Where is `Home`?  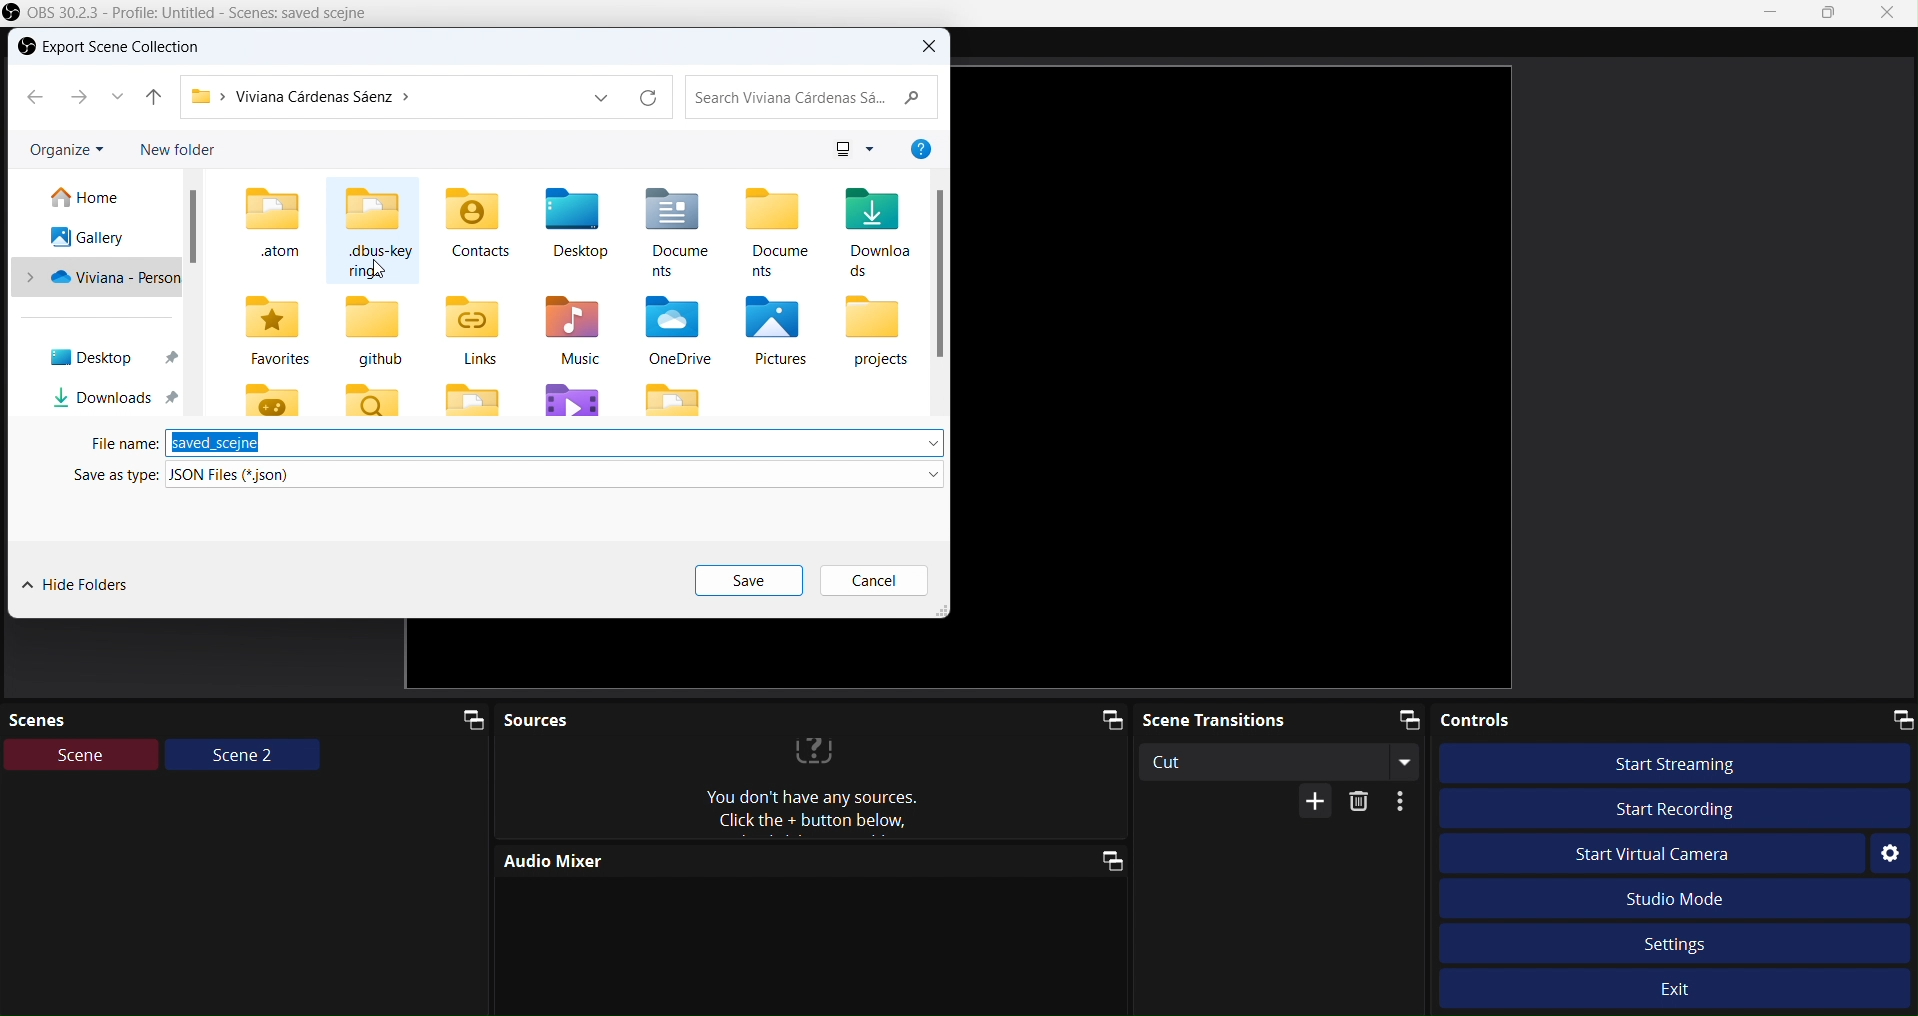 Home is located at coordinates (90, 198).